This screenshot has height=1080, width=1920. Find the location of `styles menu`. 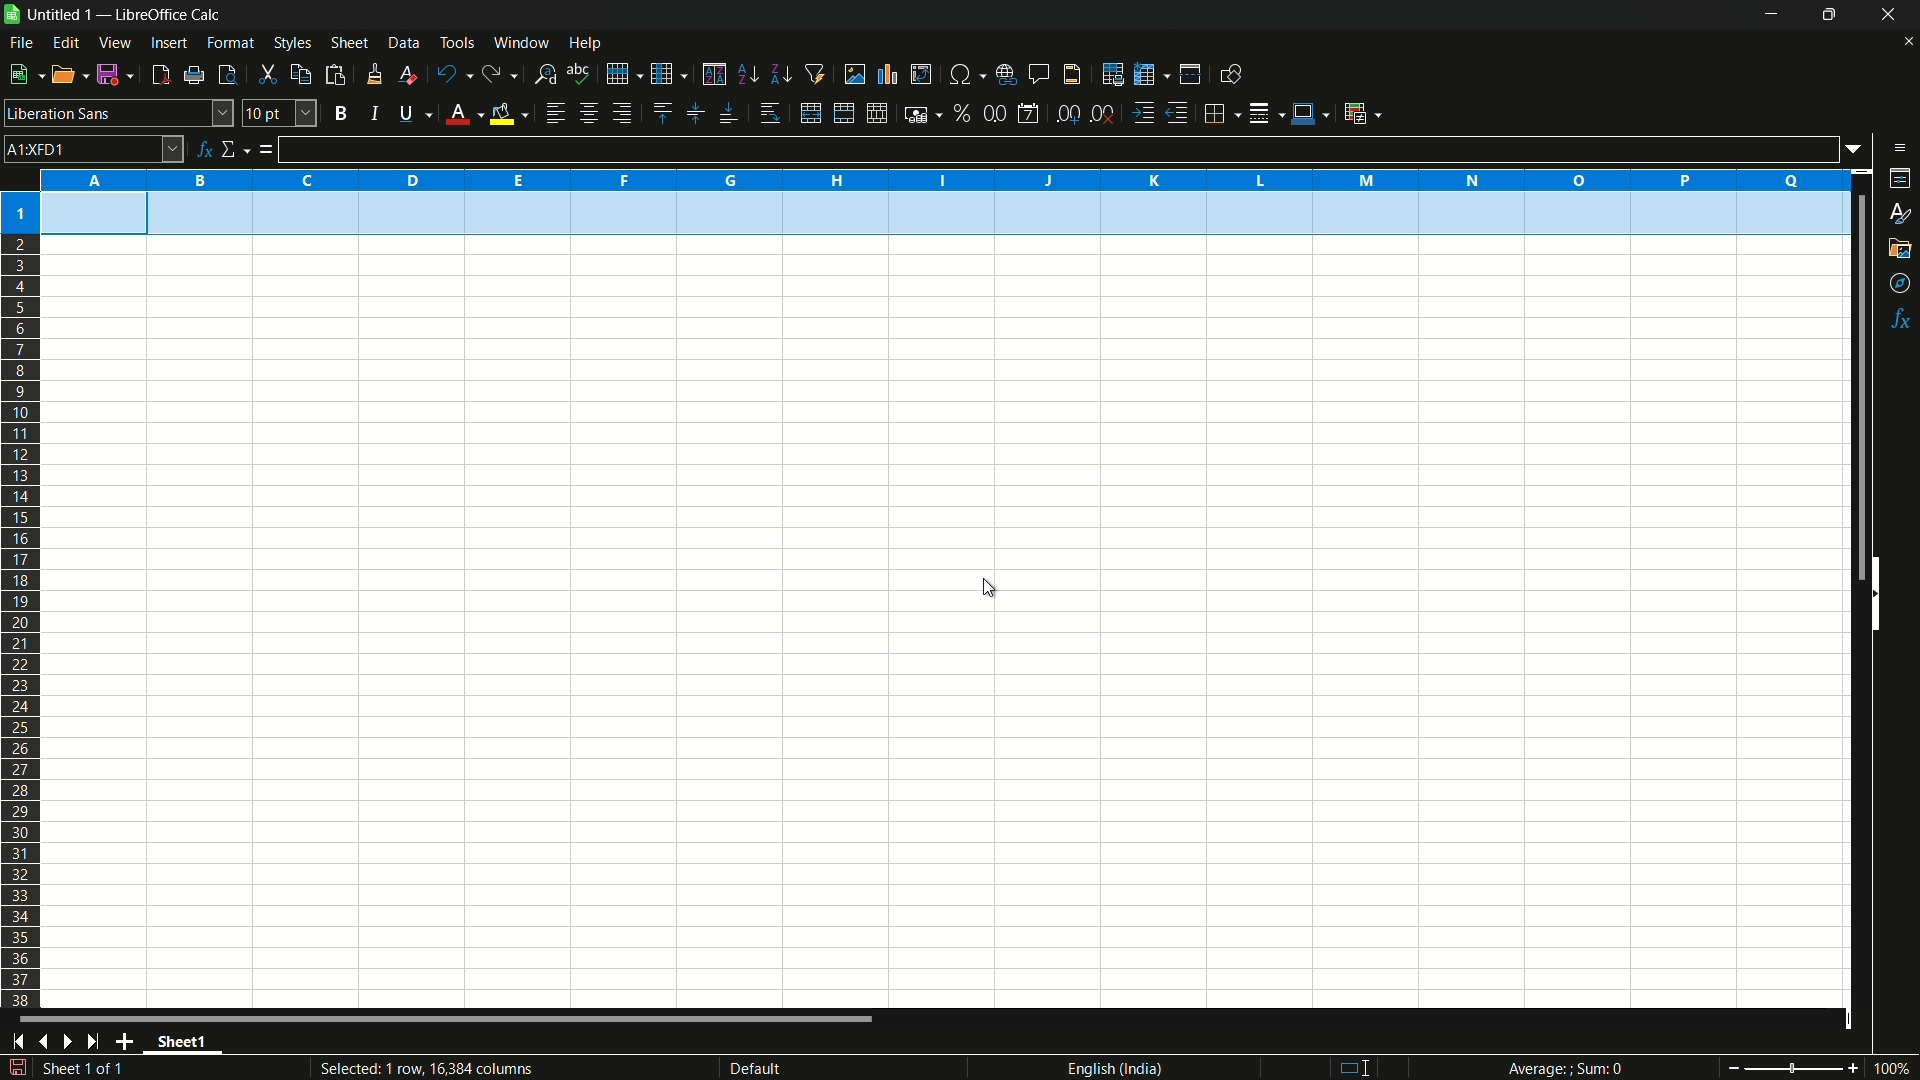

styles menu is located at coordinates (293, 43).